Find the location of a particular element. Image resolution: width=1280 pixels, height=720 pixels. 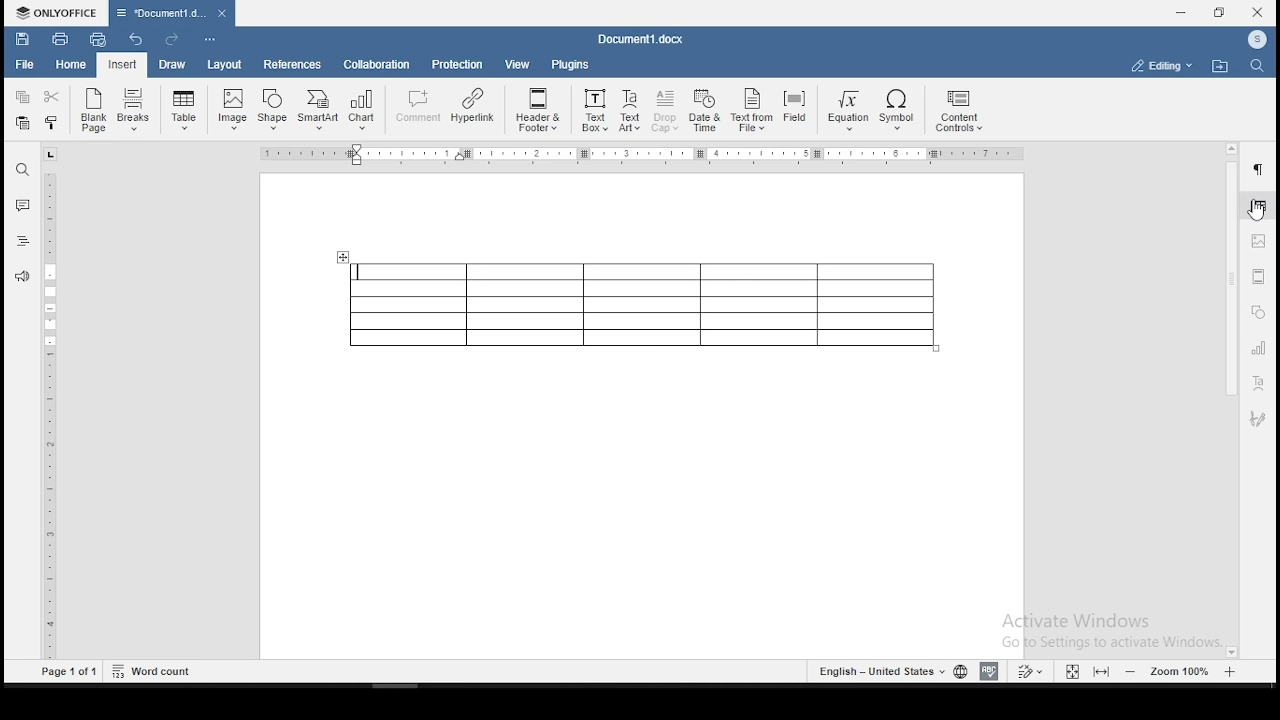

Drop Cap is located at coordinates (666, 112).